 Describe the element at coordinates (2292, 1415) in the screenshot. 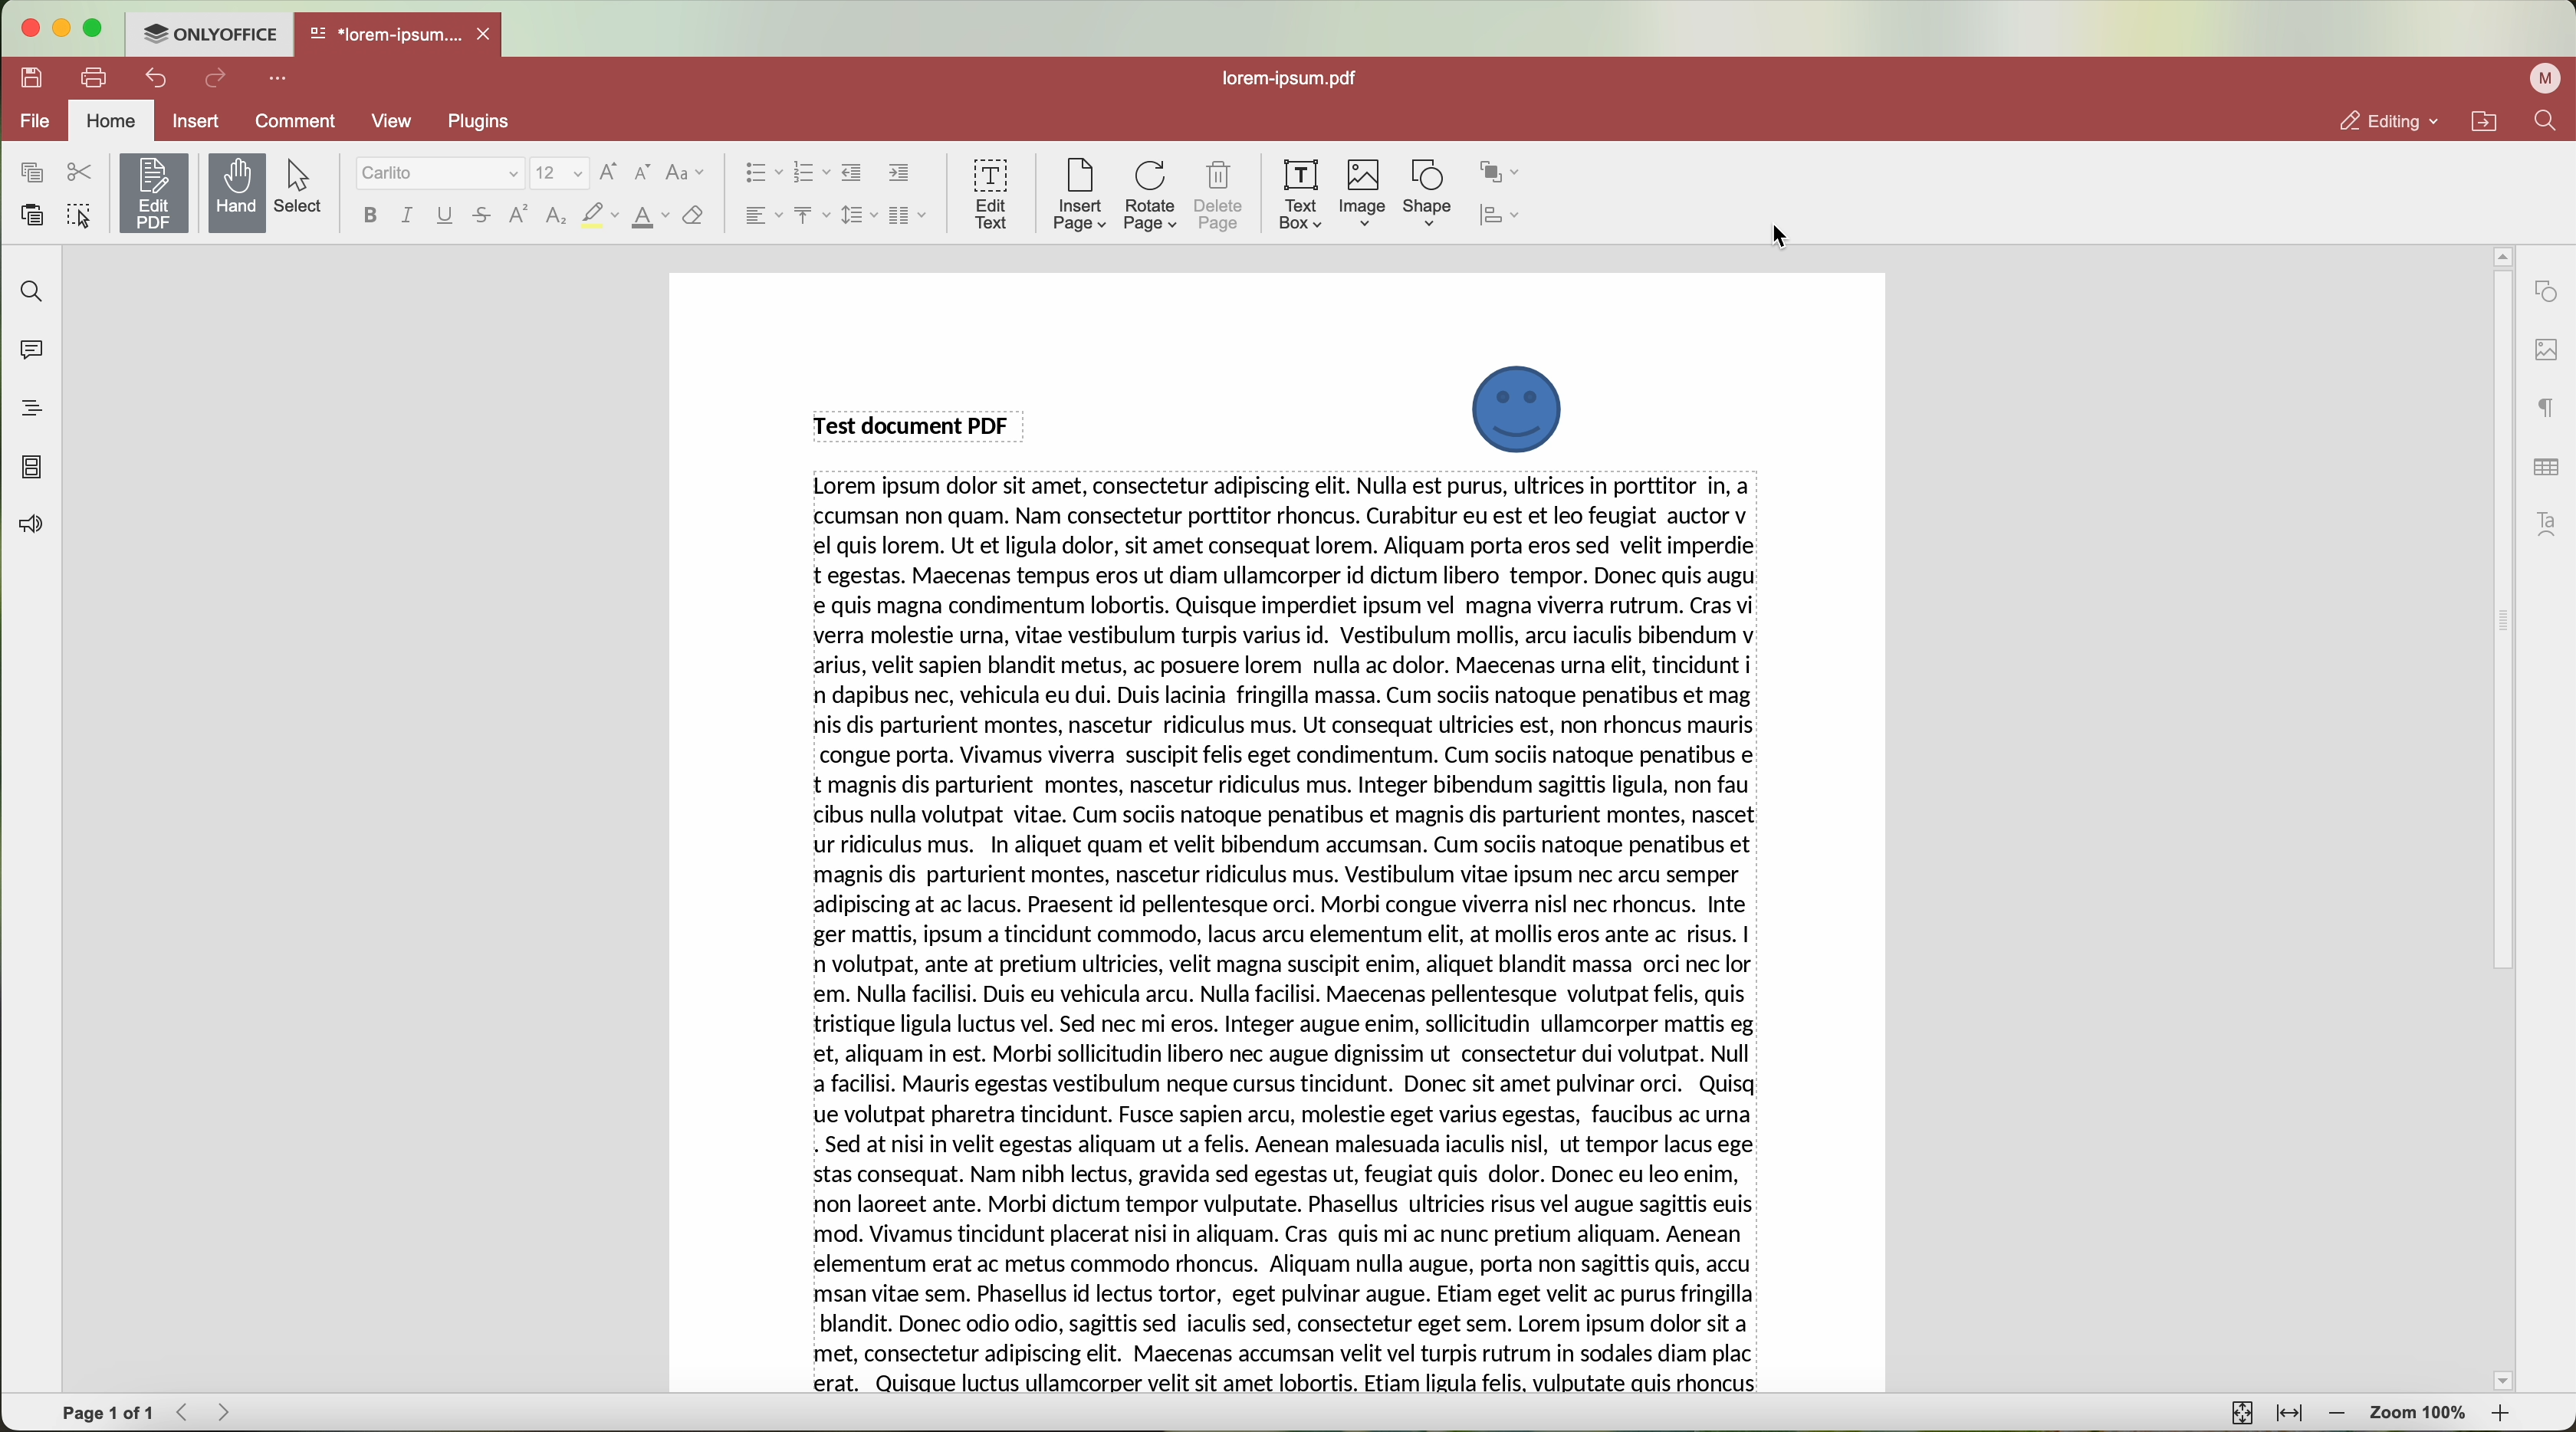

I see `fit to width` at that location.